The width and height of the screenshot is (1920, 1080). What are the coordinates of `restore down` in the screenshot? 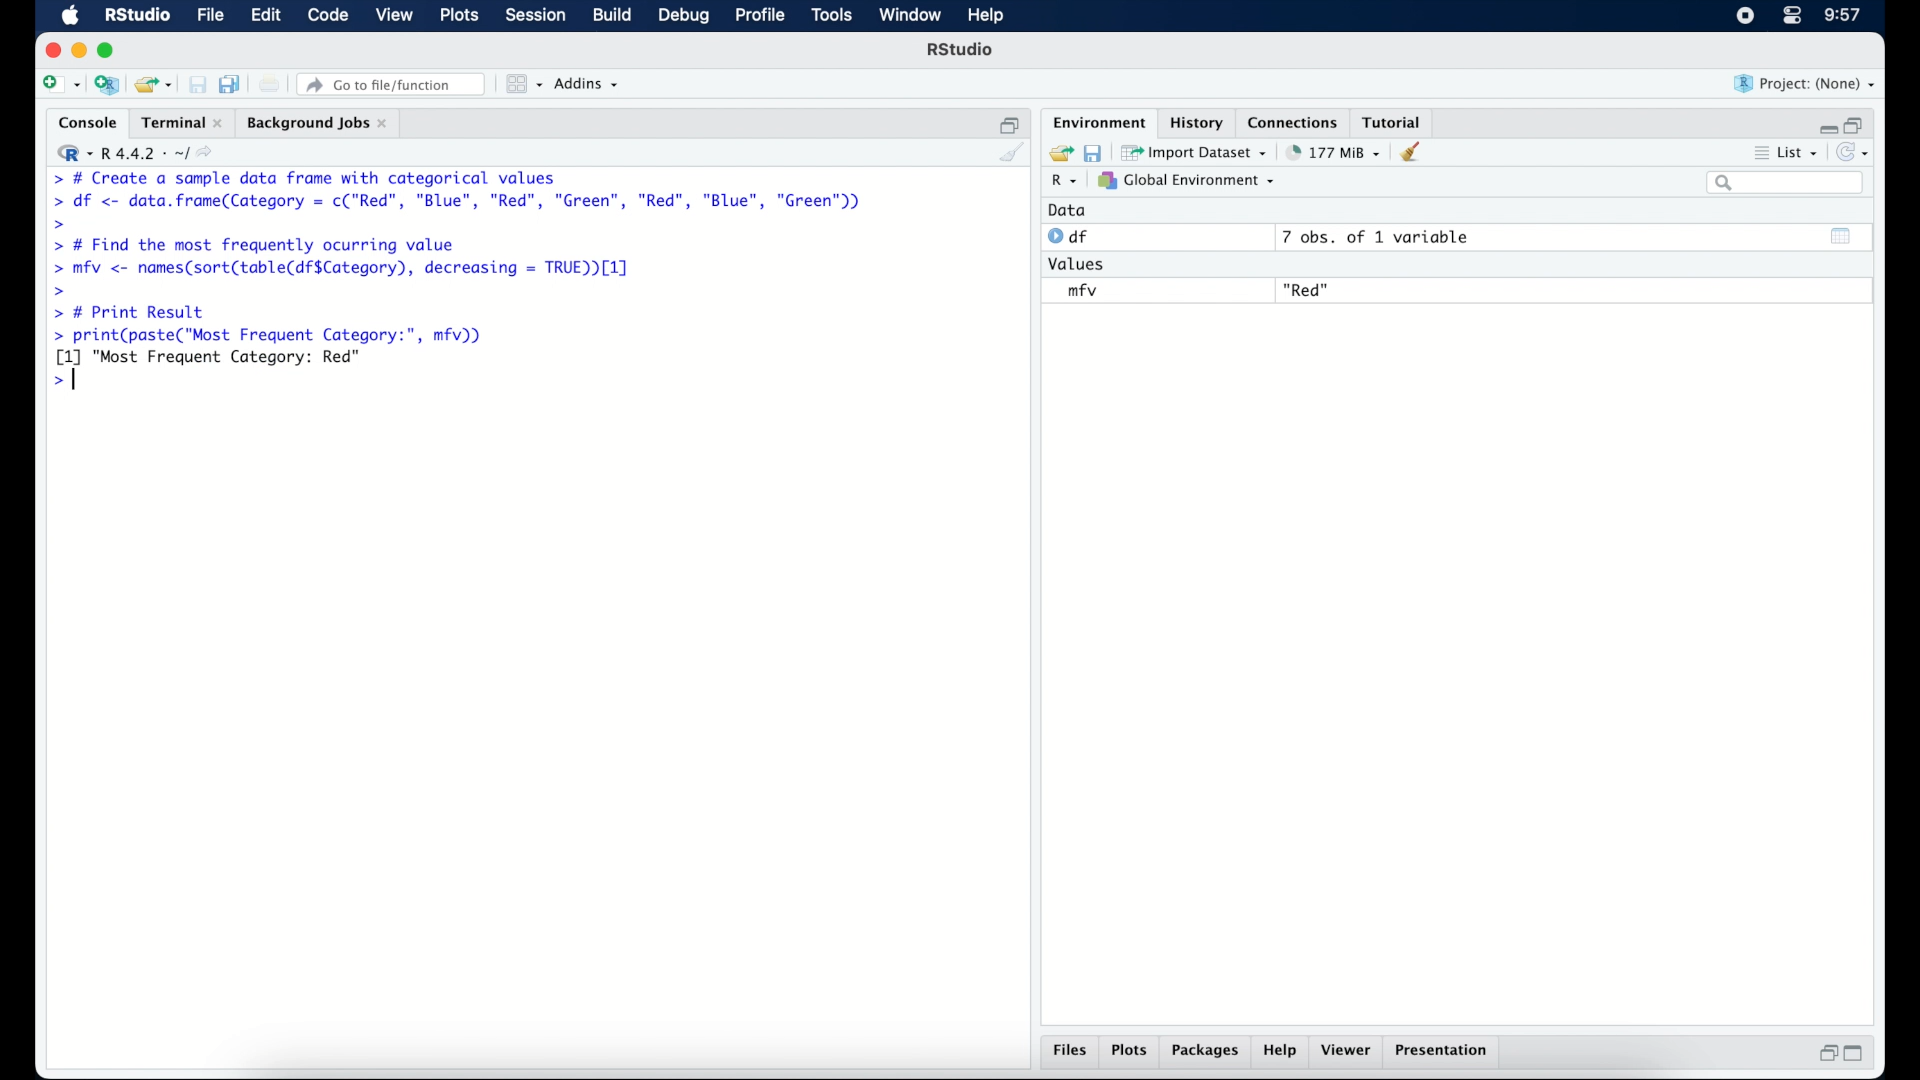 It's located at (1825, 1053).